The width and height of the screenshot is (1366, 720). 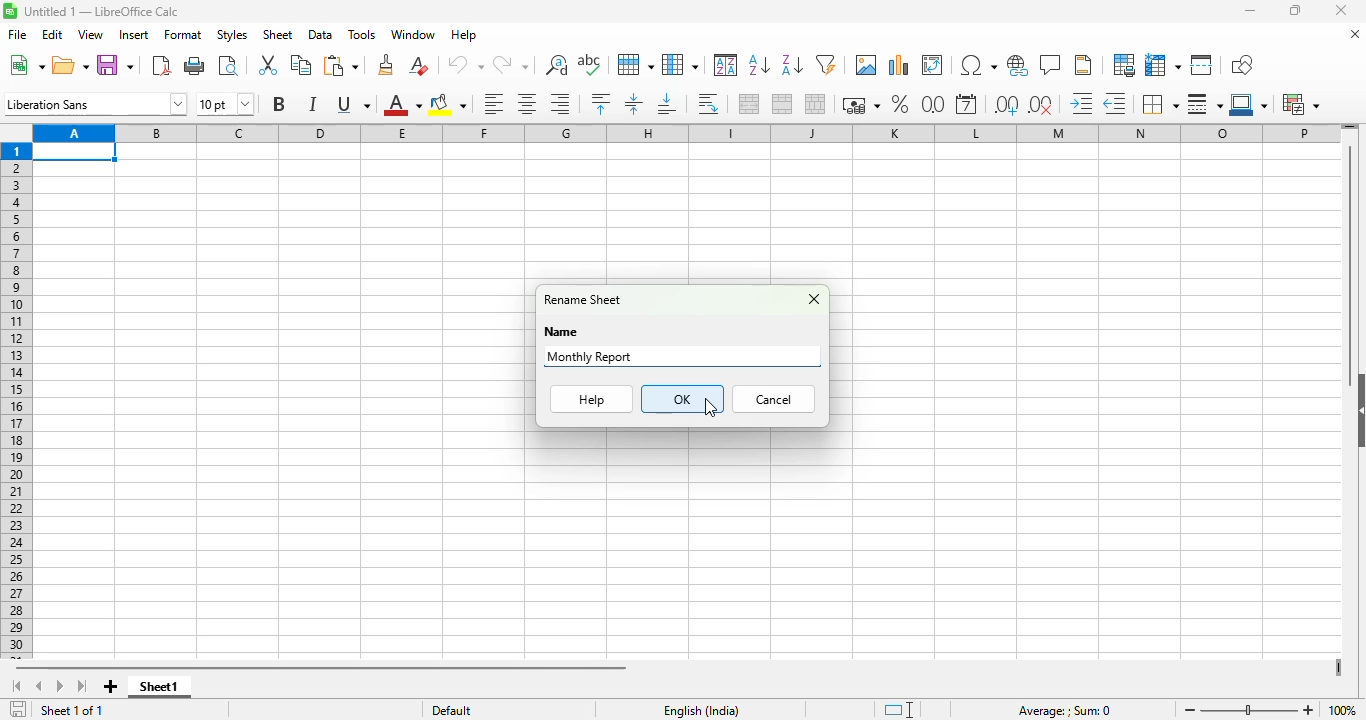 What do you see at coordinates (1352, 257) in the screenshot?
I see `vertical scroll bar` at bounding box center [1352, 257].